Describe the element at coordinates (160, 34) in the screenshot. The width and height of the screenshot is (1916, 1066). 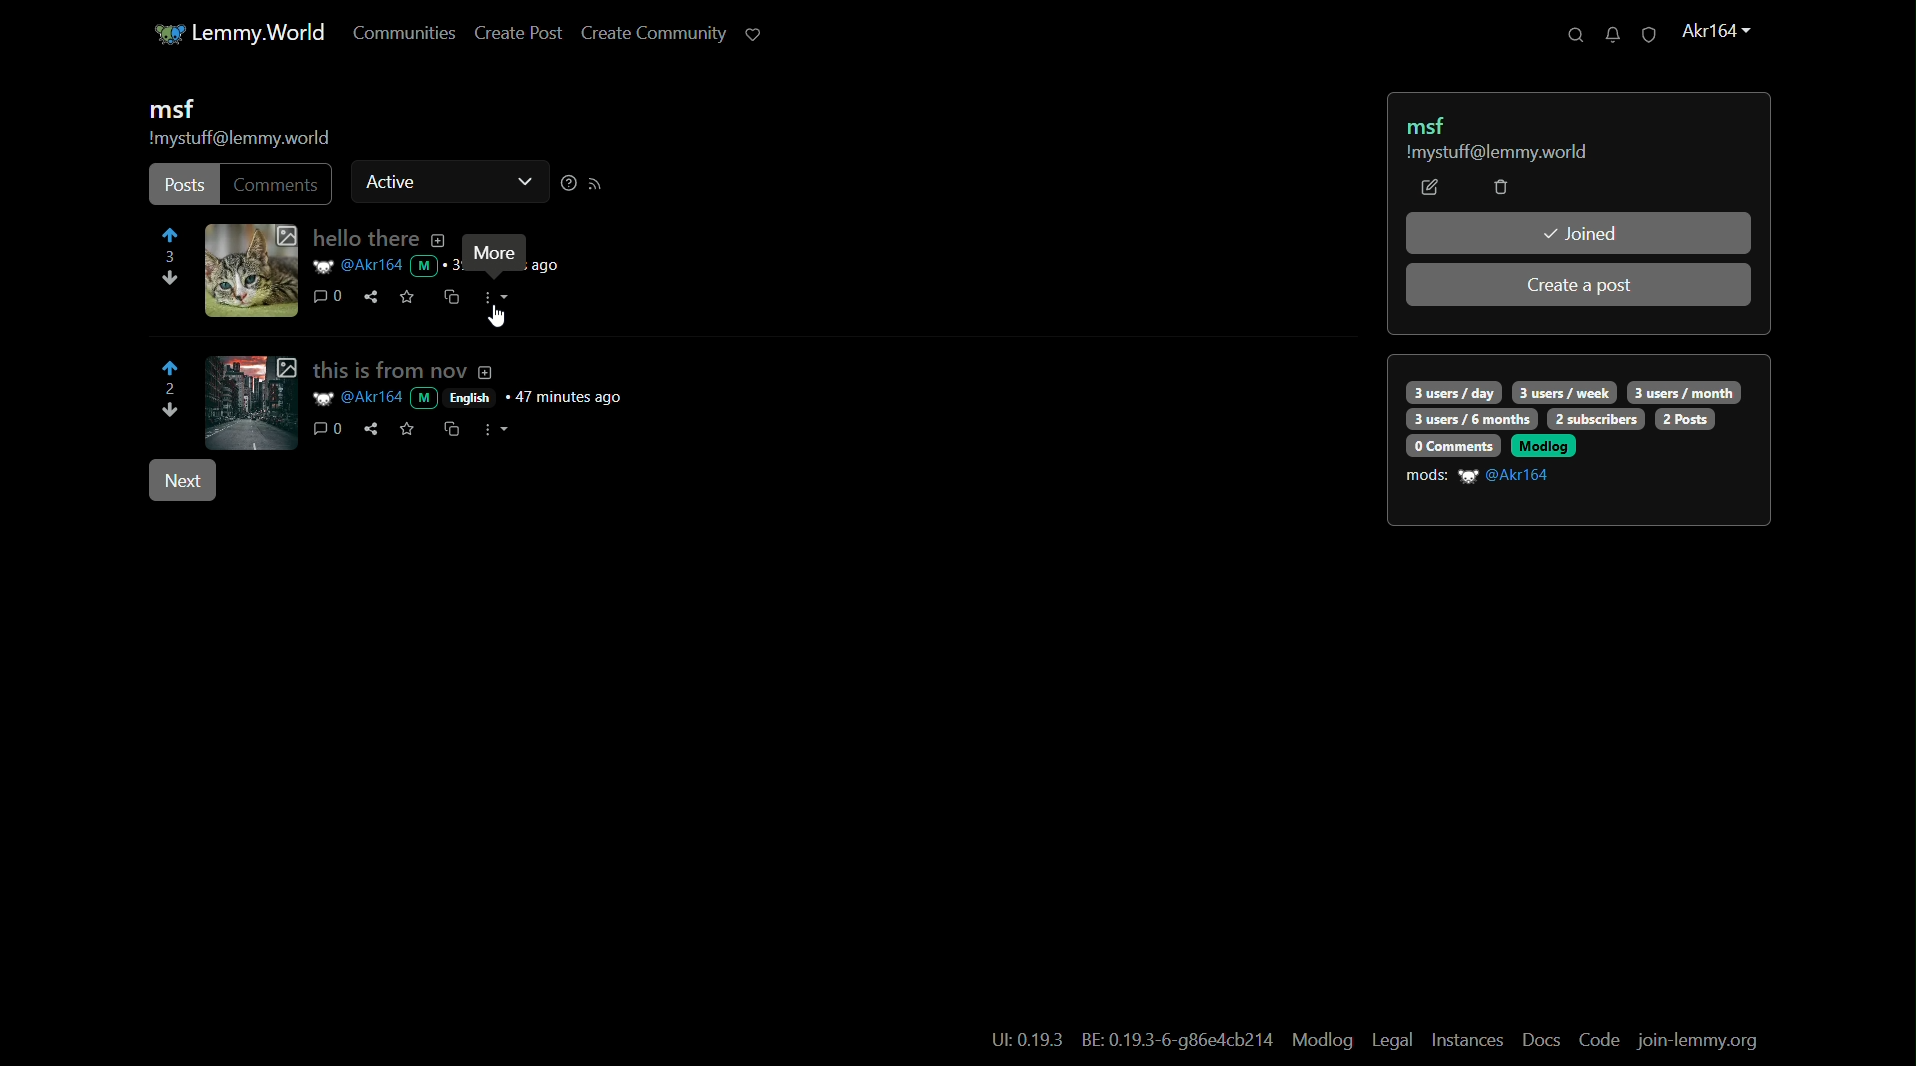
I see `icon` at that location.